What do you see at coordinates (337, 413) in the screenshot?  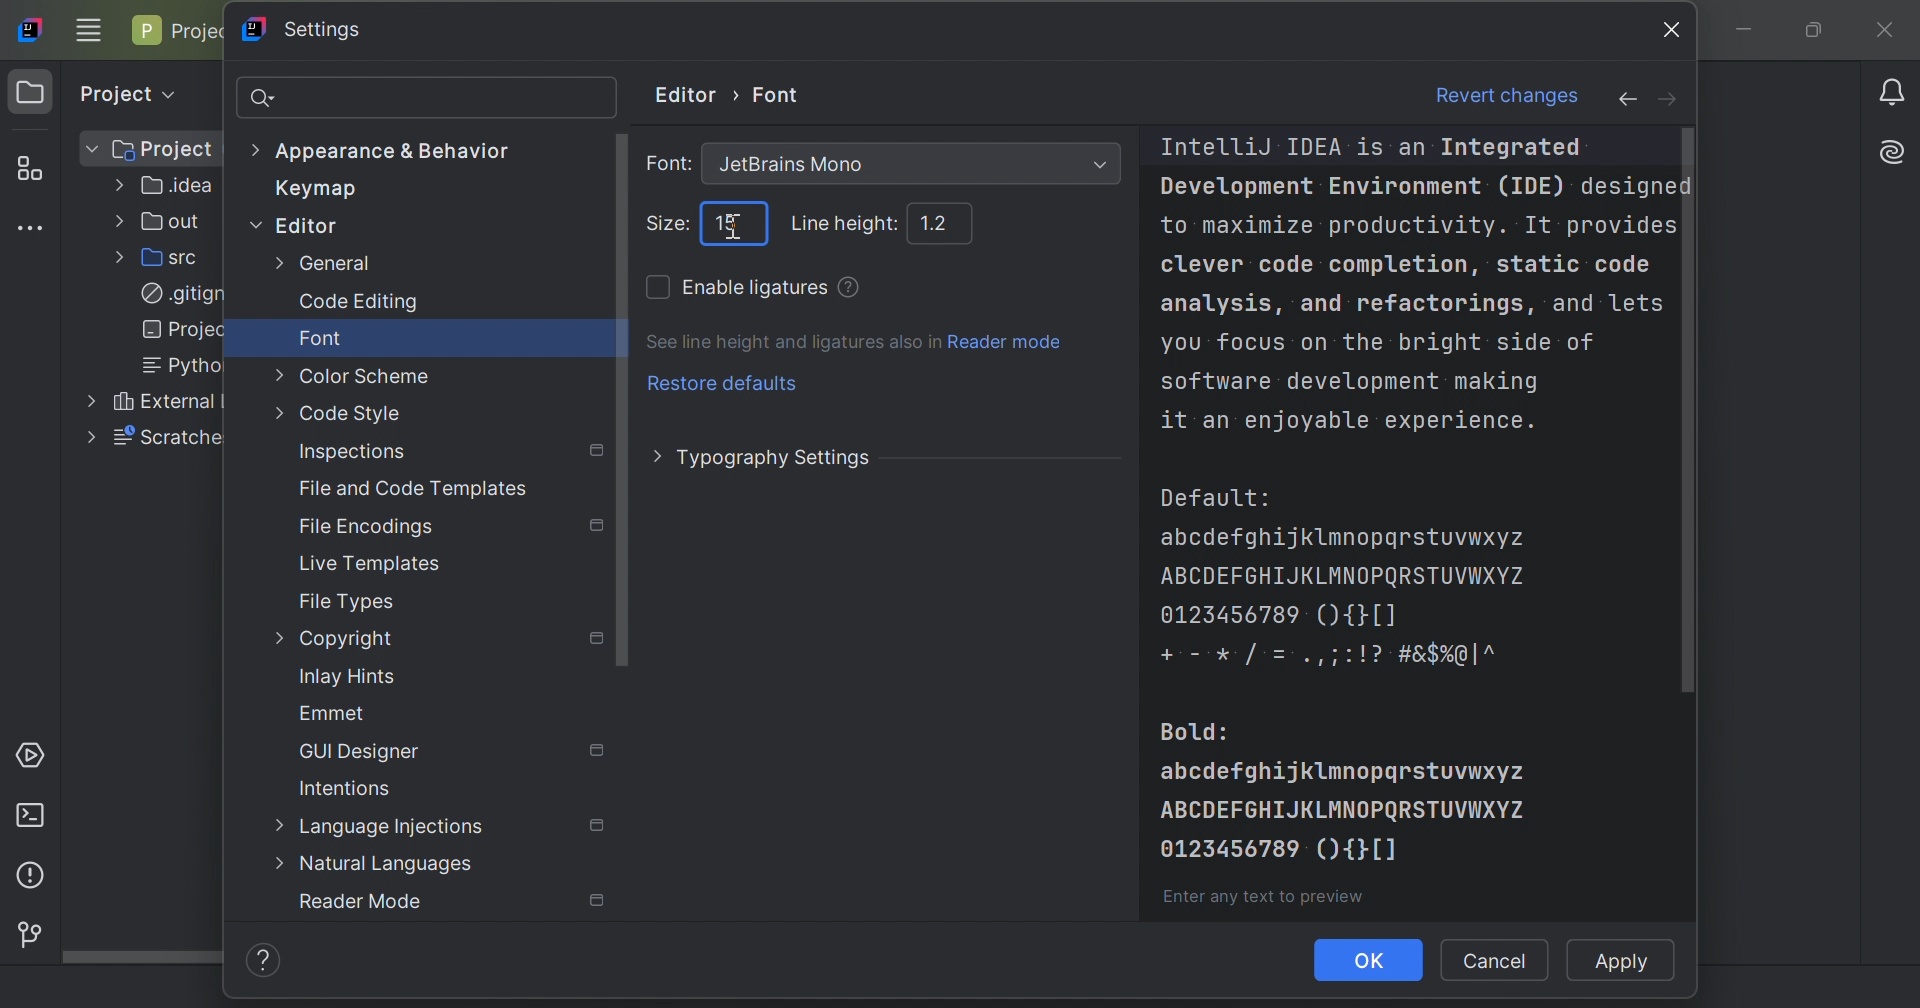 I see `Code style` at bounding box center [337, 413].